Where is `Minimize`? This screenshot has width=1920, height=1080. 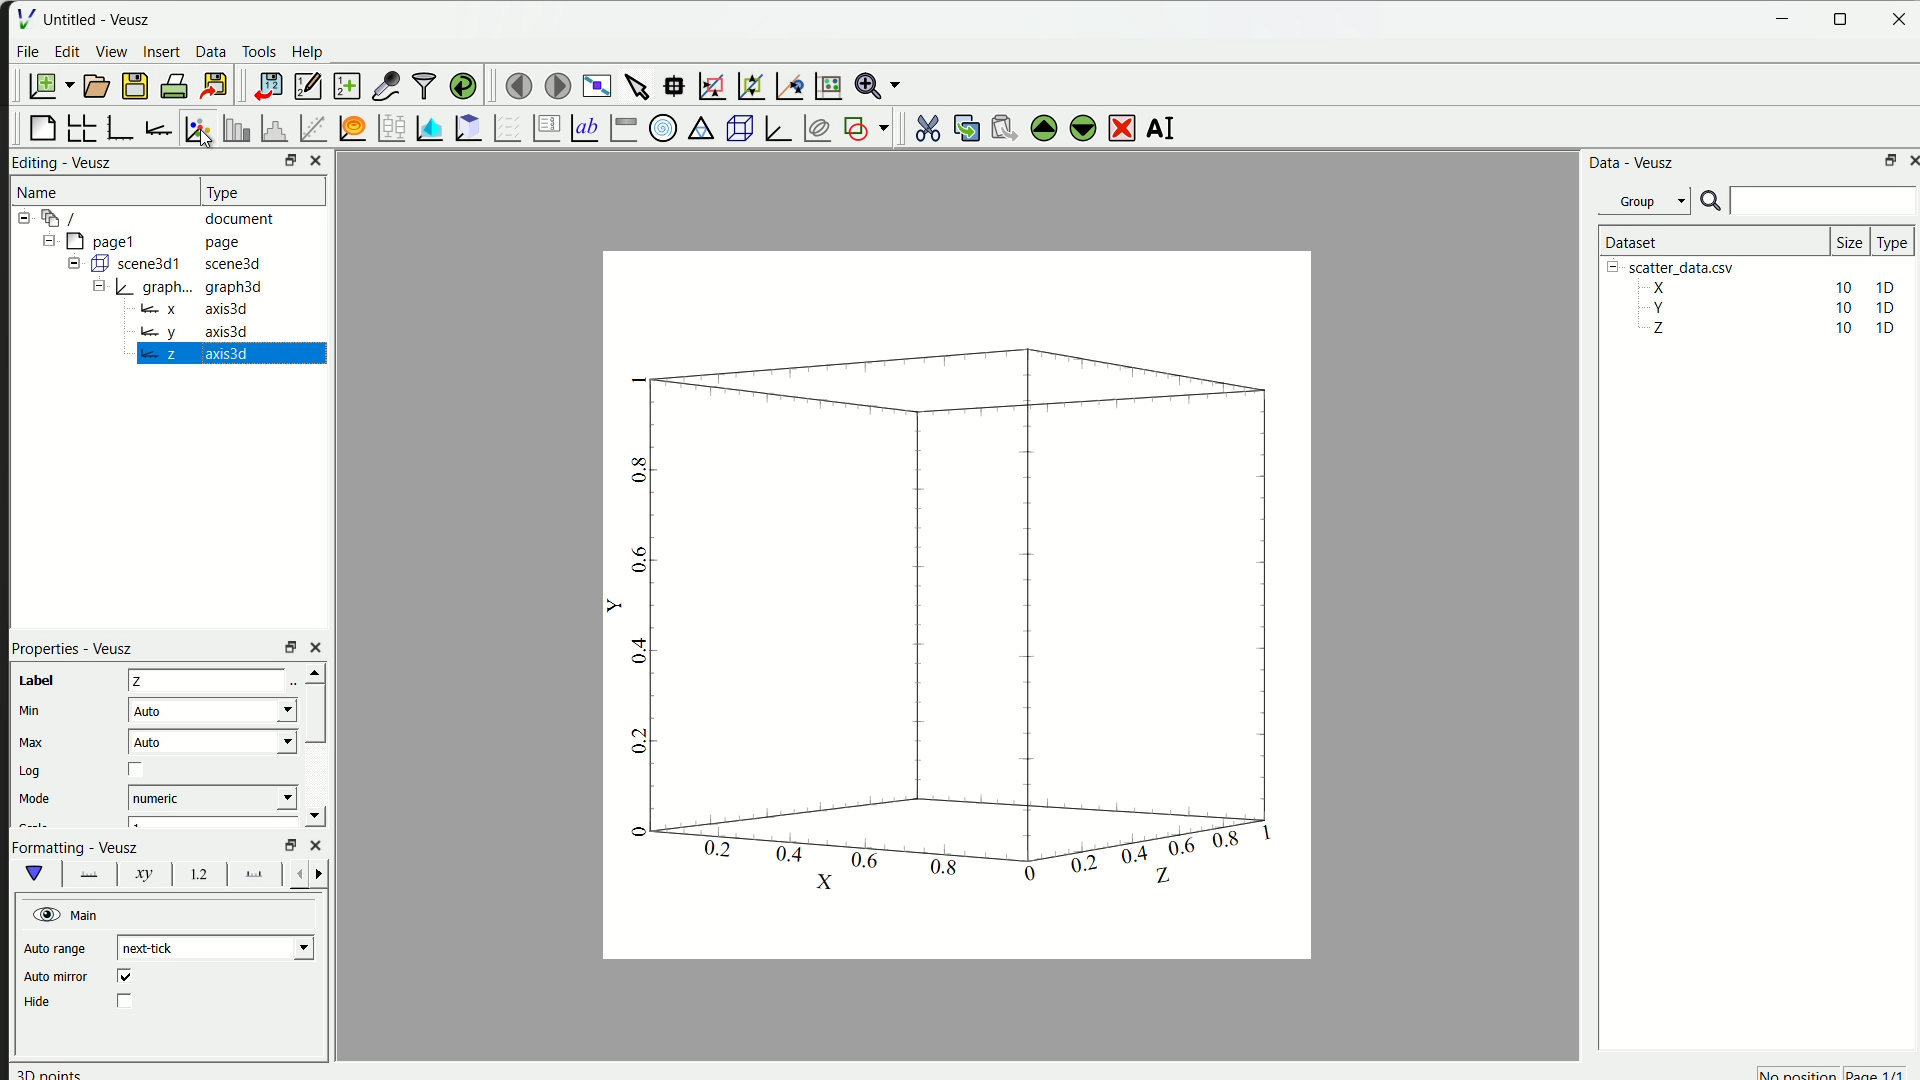 Minimize is located at coordinates (1784, 18).